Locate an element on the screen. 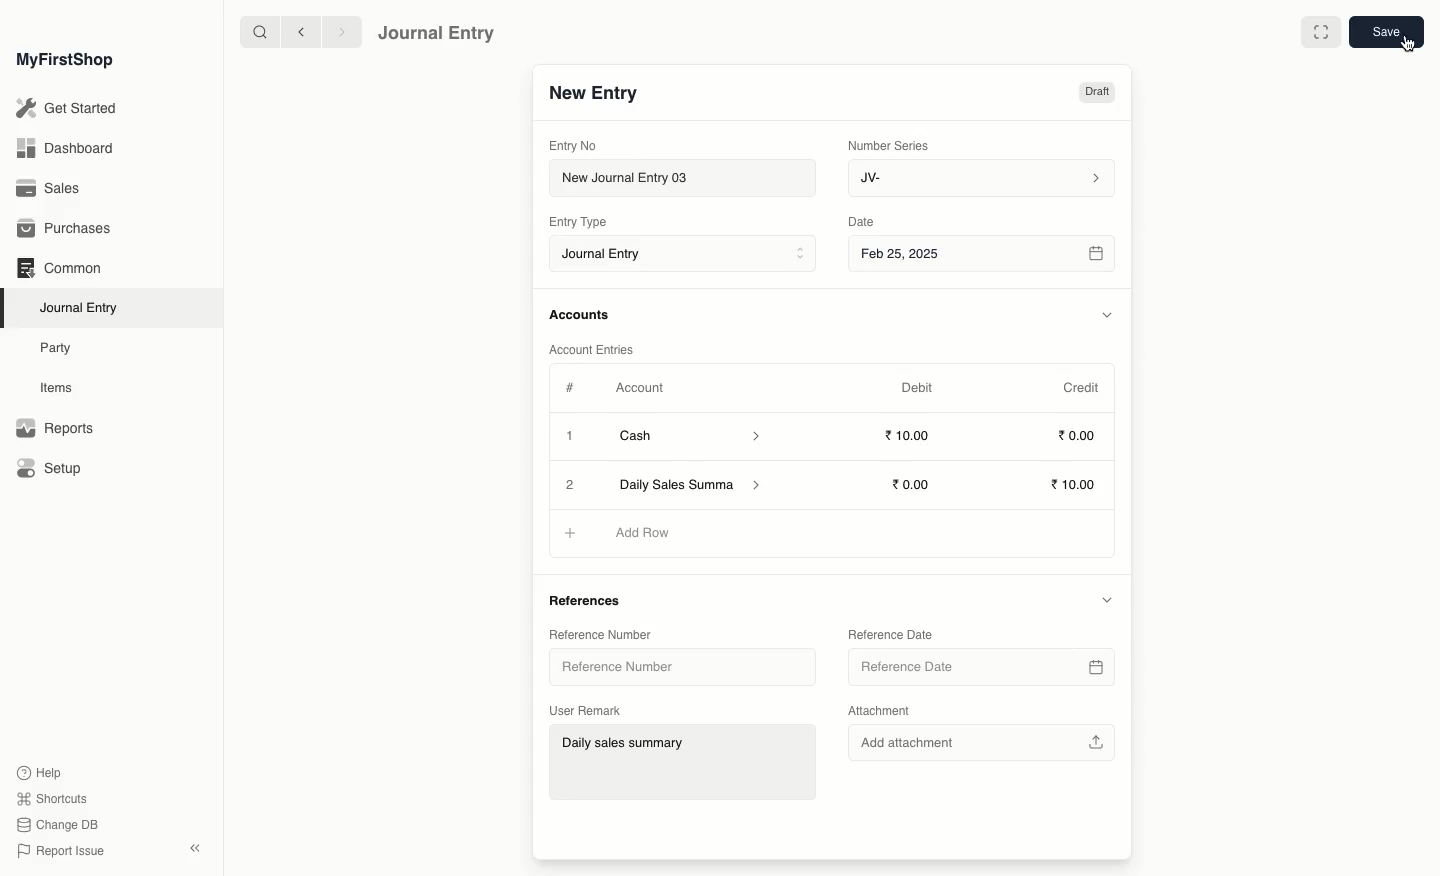  New Entry is located at coordinates (593, 94).